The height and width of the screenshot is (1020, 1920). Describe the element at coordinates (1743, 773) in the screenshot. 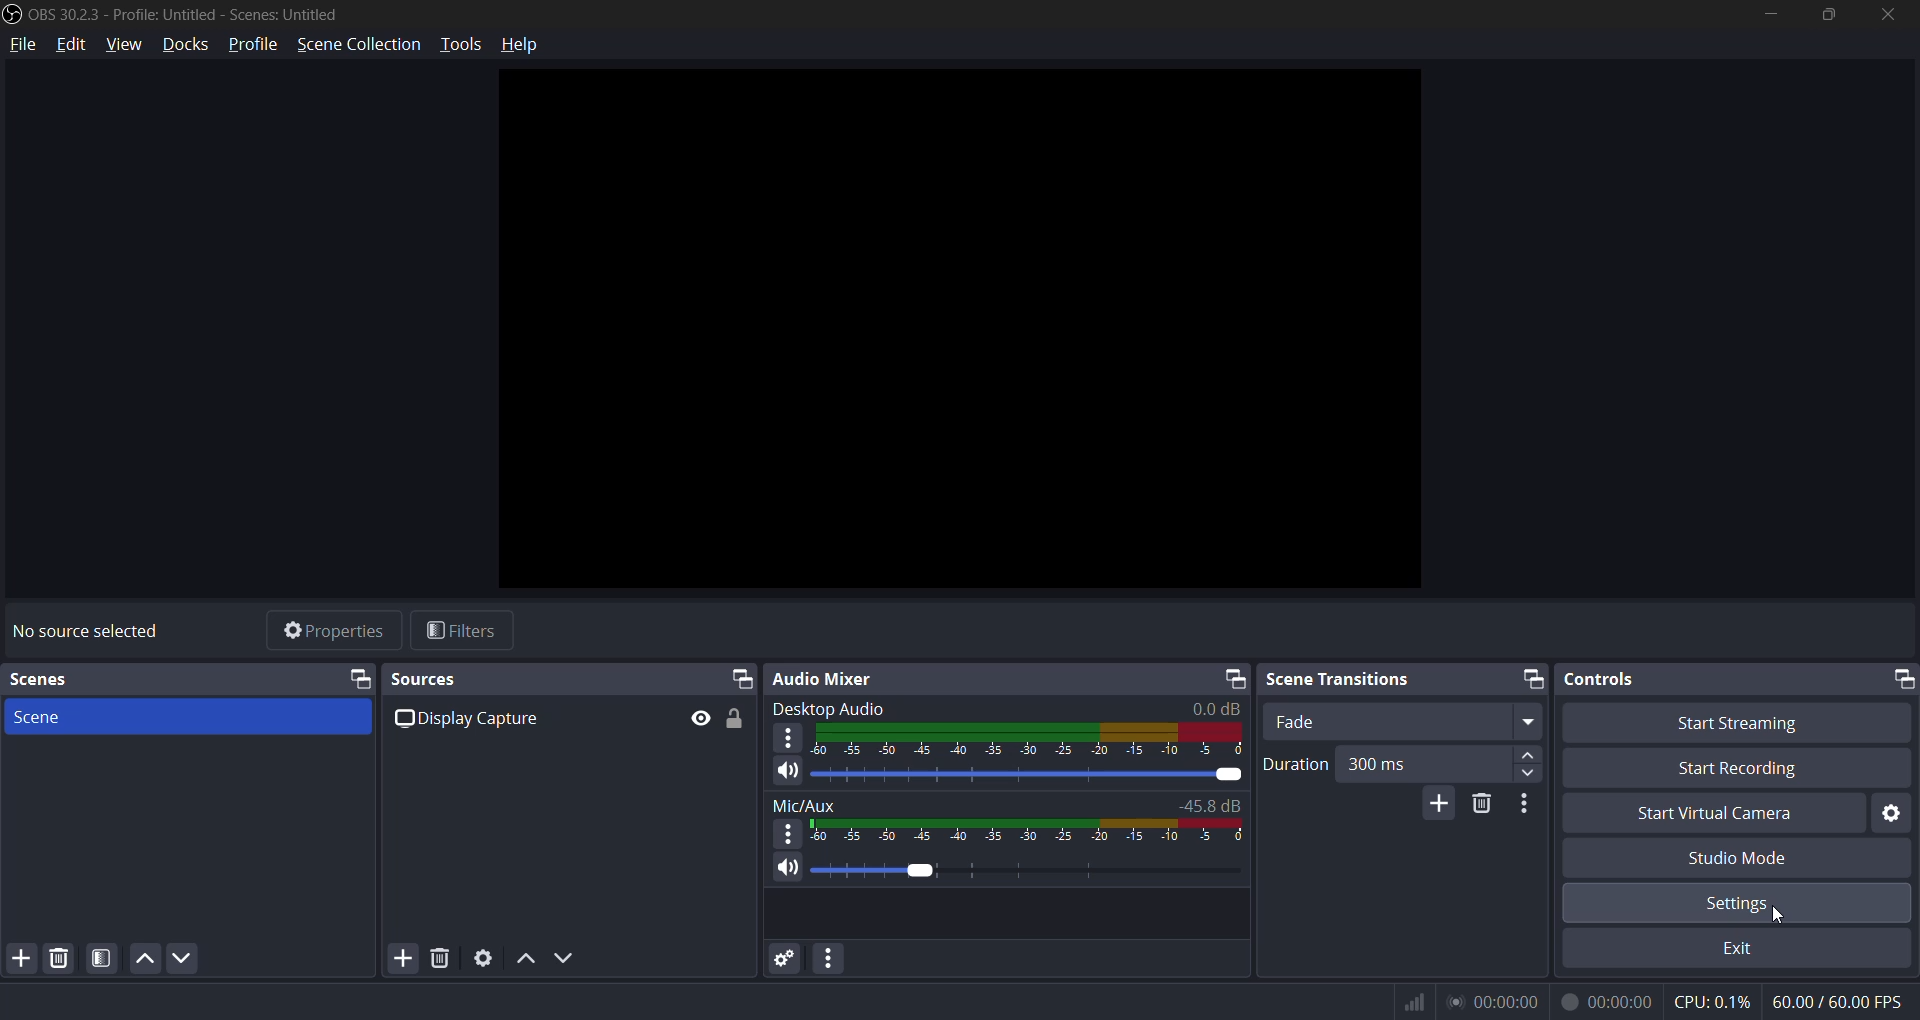

I see `start recording` at that location.